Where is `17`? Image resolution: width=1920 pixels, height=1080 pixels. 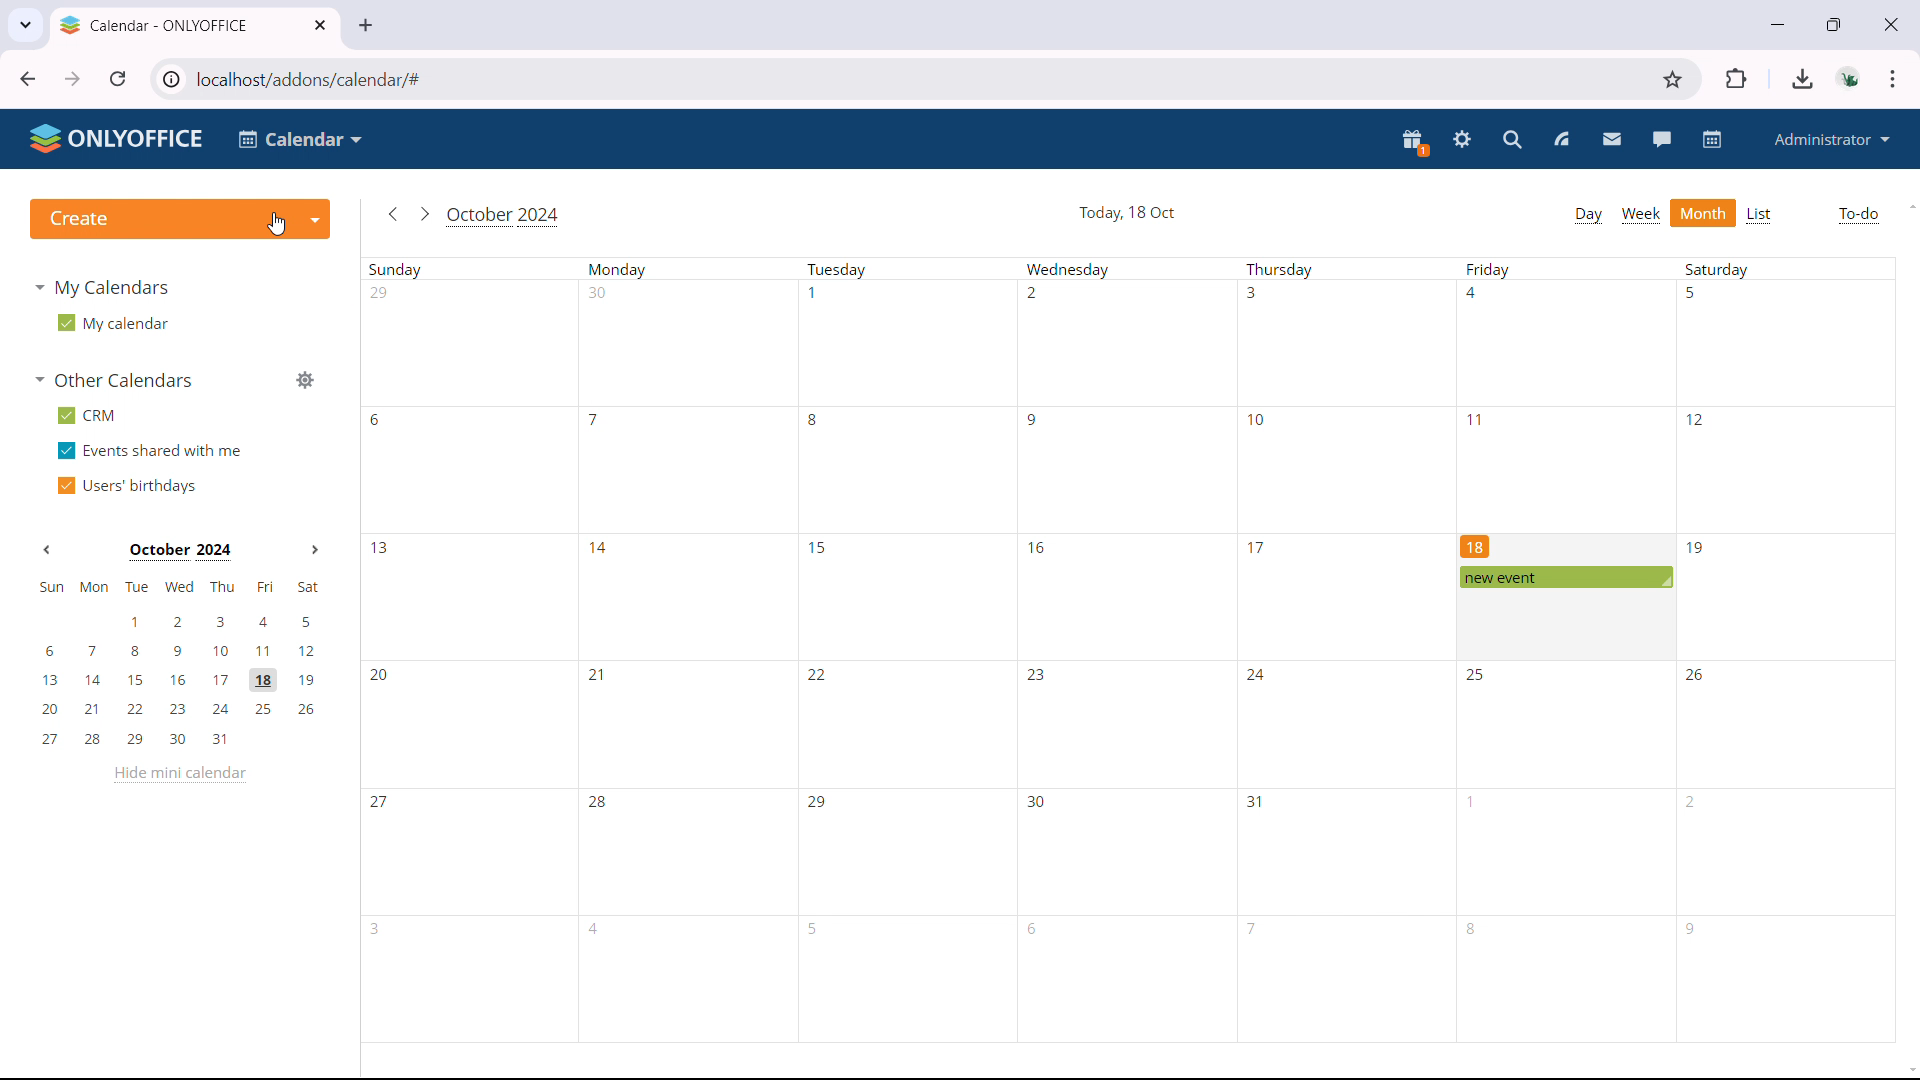 17 is located at coordinates (1257, 547).